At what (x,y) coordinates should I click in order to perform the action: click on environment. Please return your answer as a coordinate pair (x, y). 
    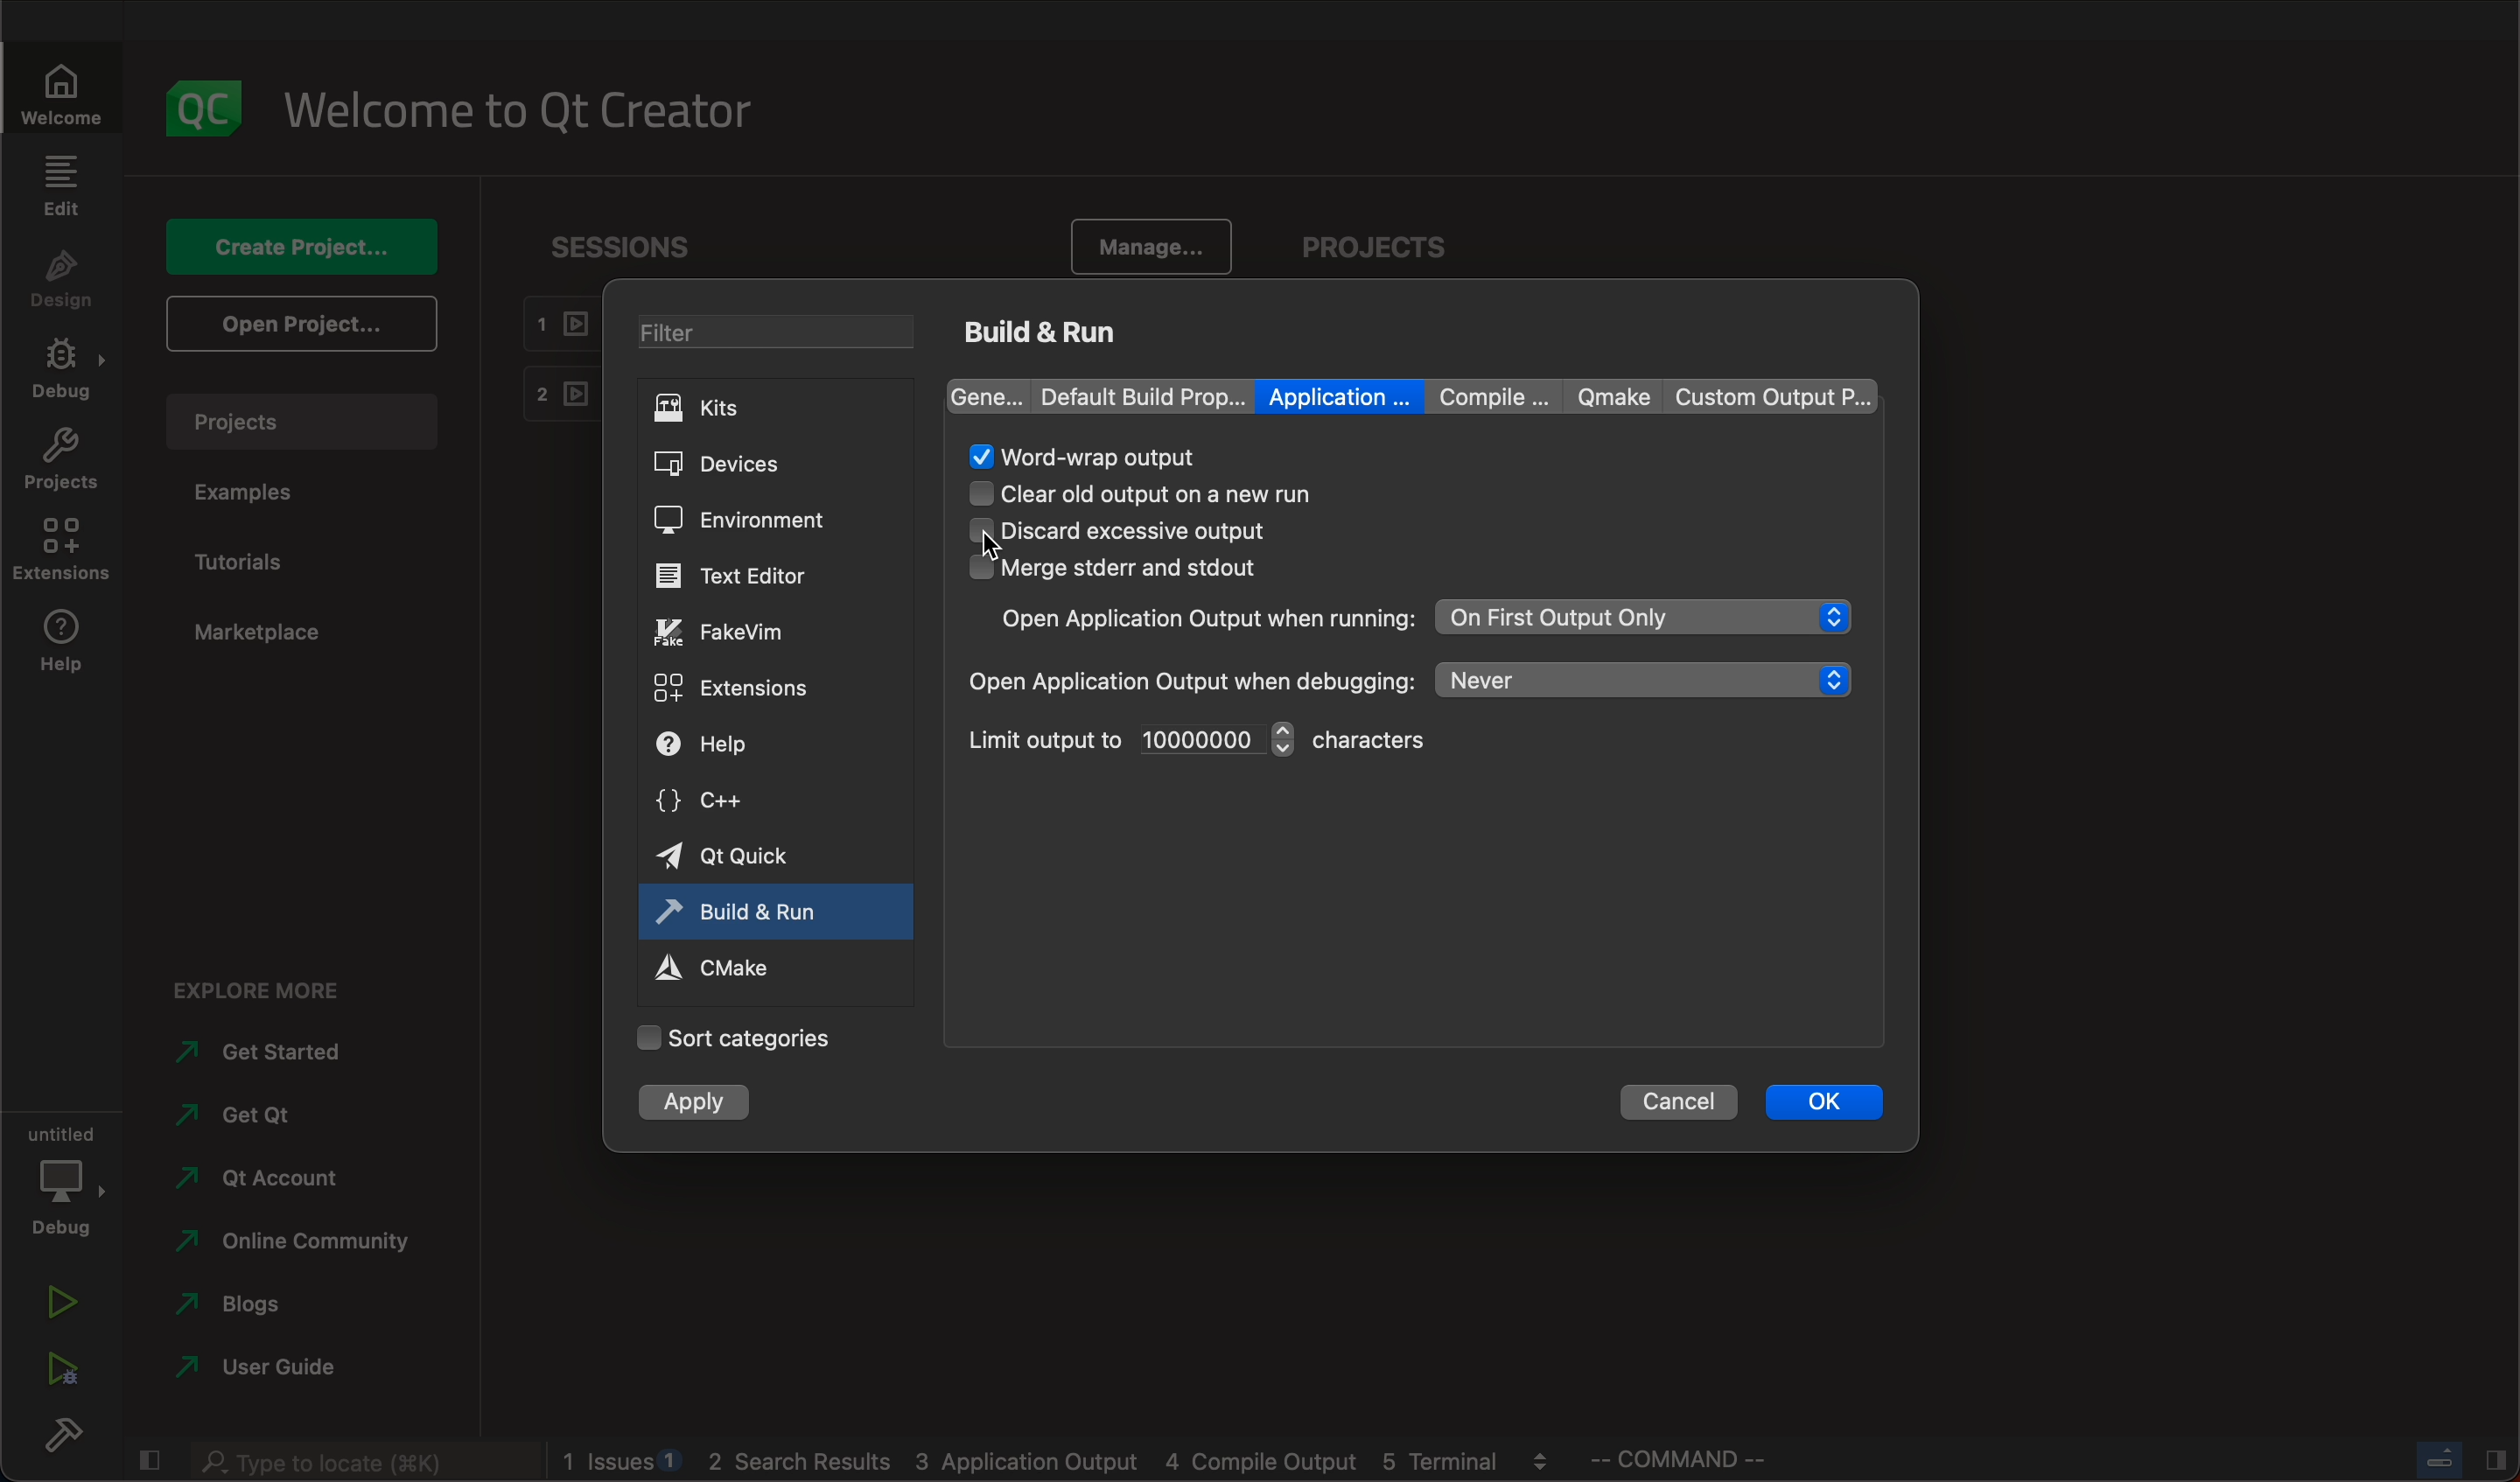
    Looking at the image, I should click on (758, 519).